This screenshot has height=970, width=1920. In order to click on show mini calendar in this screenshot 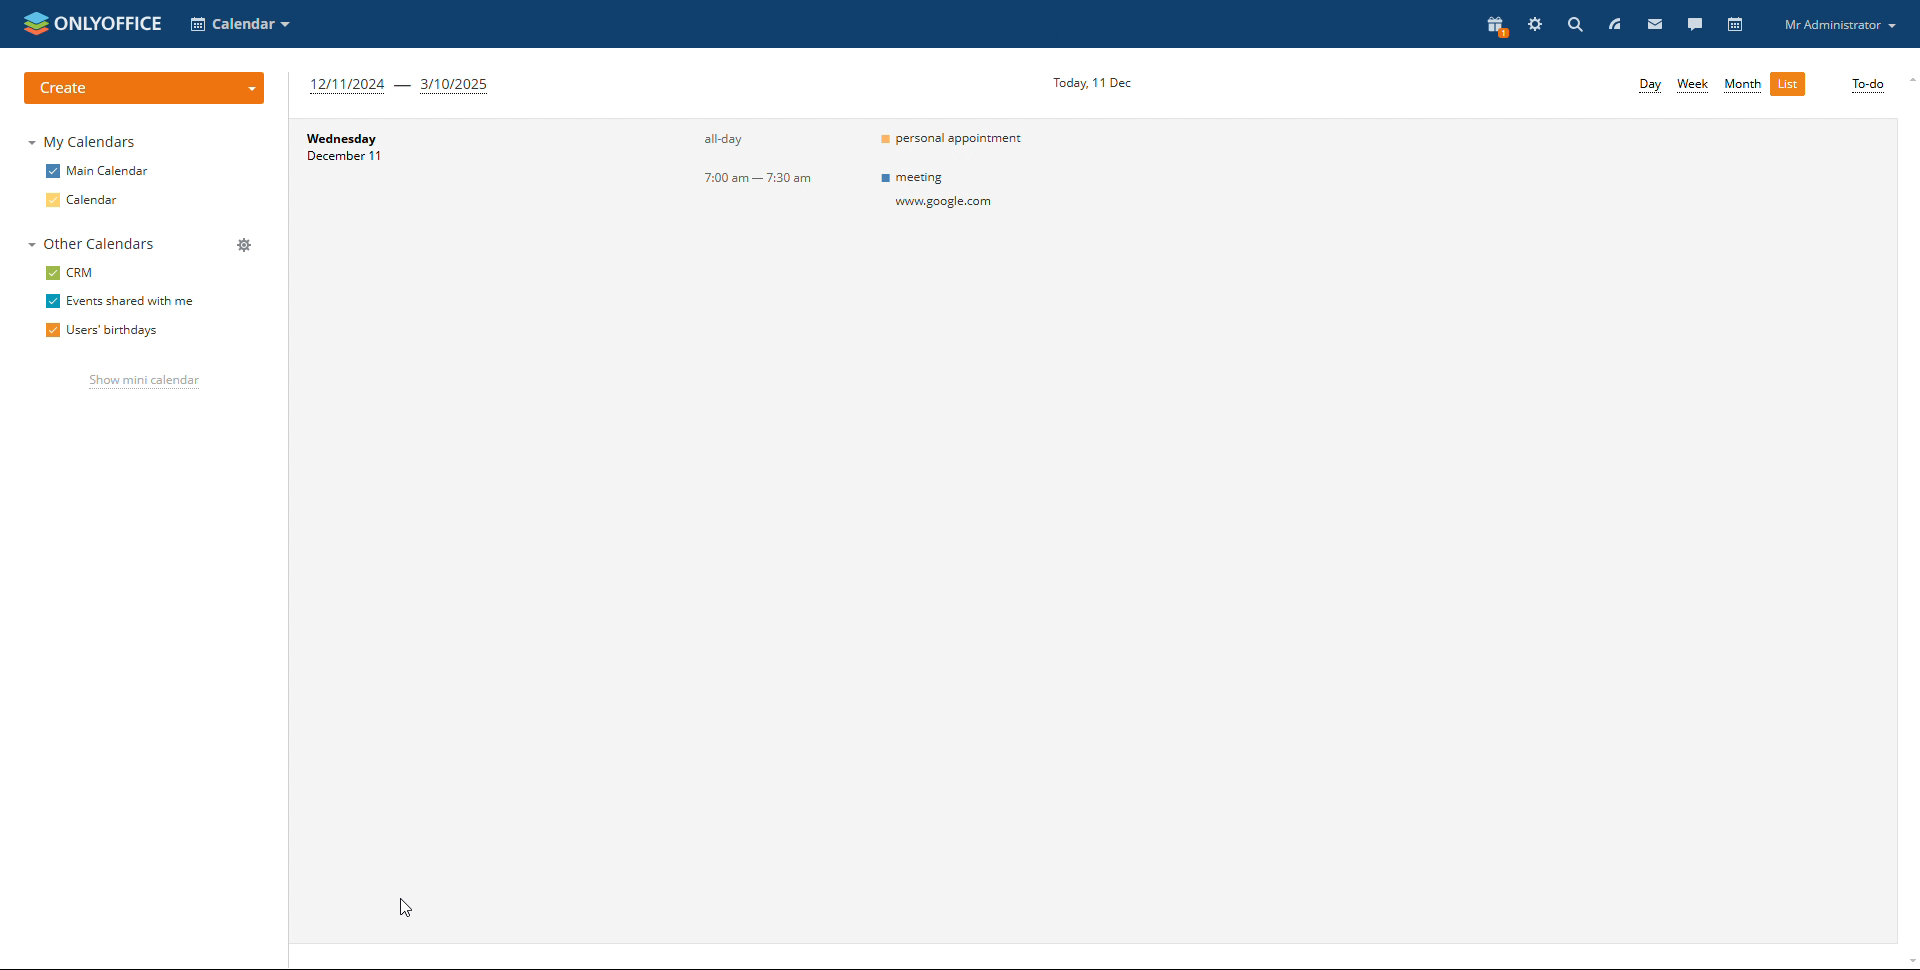, I will do `click(146, 382)`.